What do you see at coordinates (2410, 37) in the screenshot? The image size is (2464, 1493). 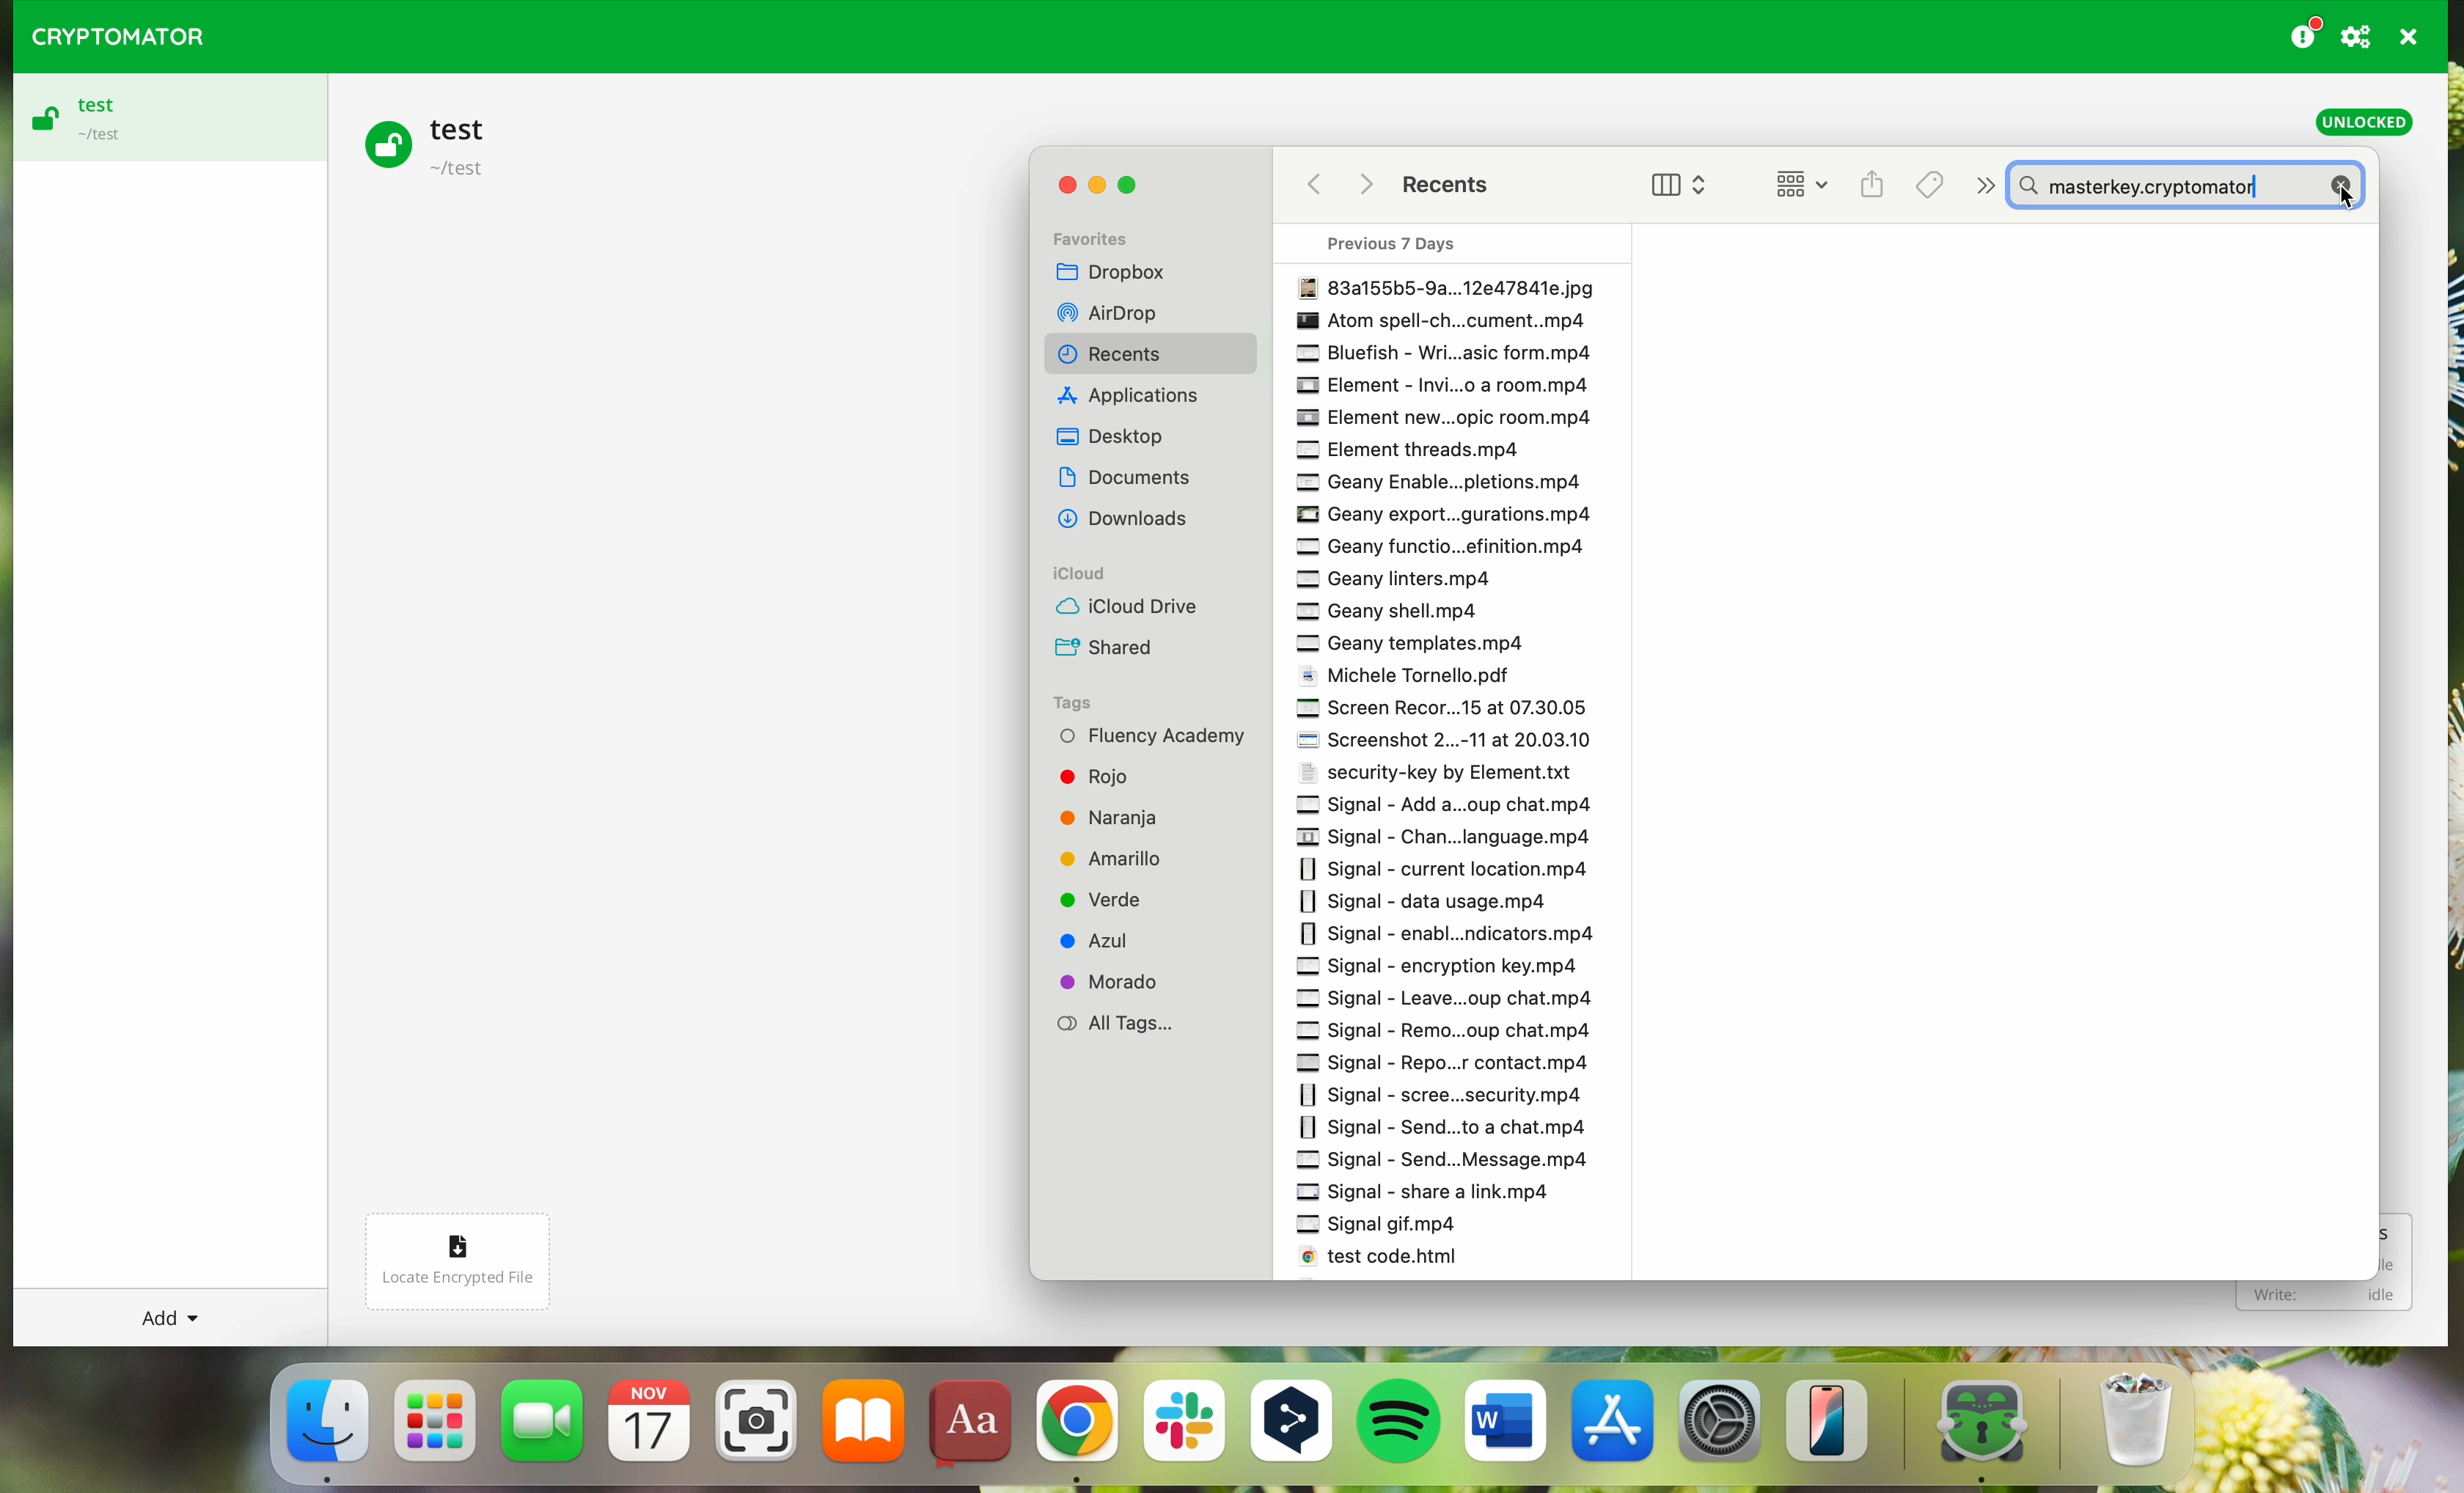 I see `quit program` at bounding box center [2410, 37].